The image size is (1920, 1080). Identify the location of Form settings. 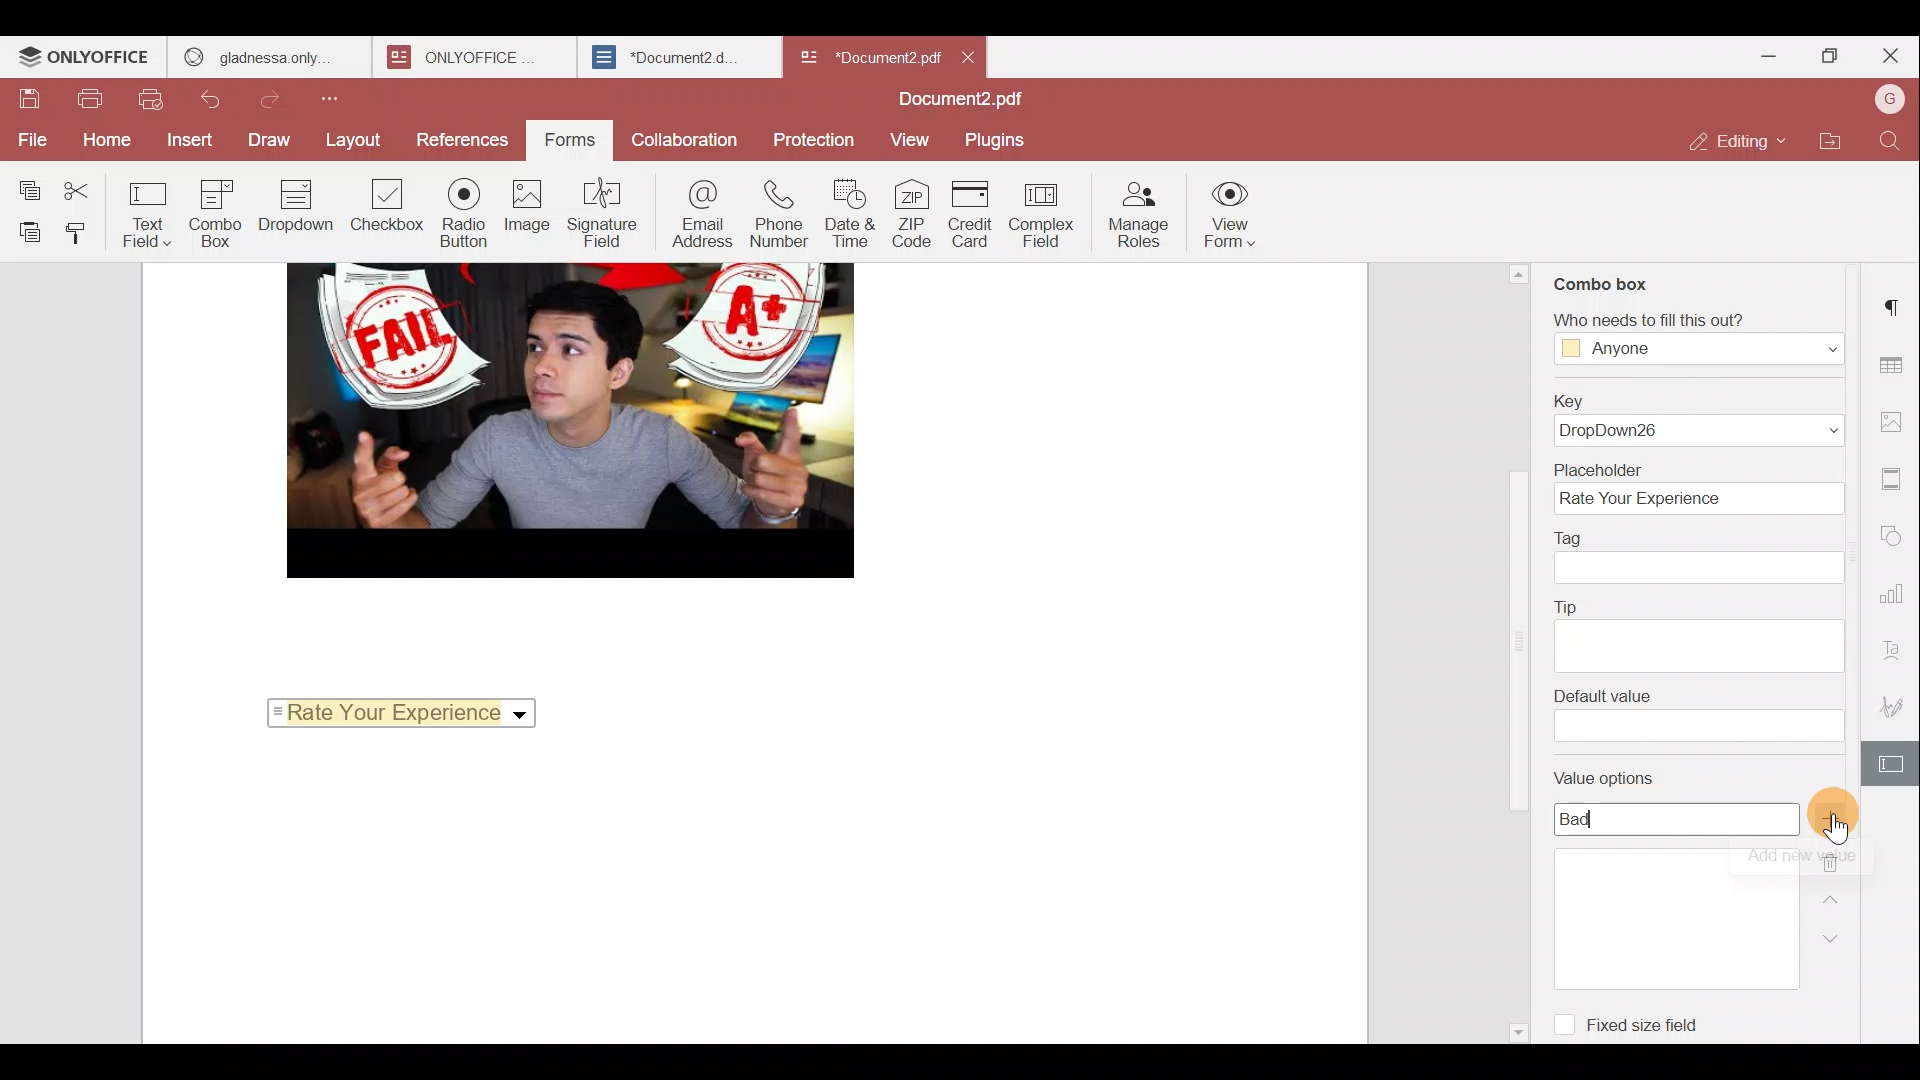
(1892, 763).